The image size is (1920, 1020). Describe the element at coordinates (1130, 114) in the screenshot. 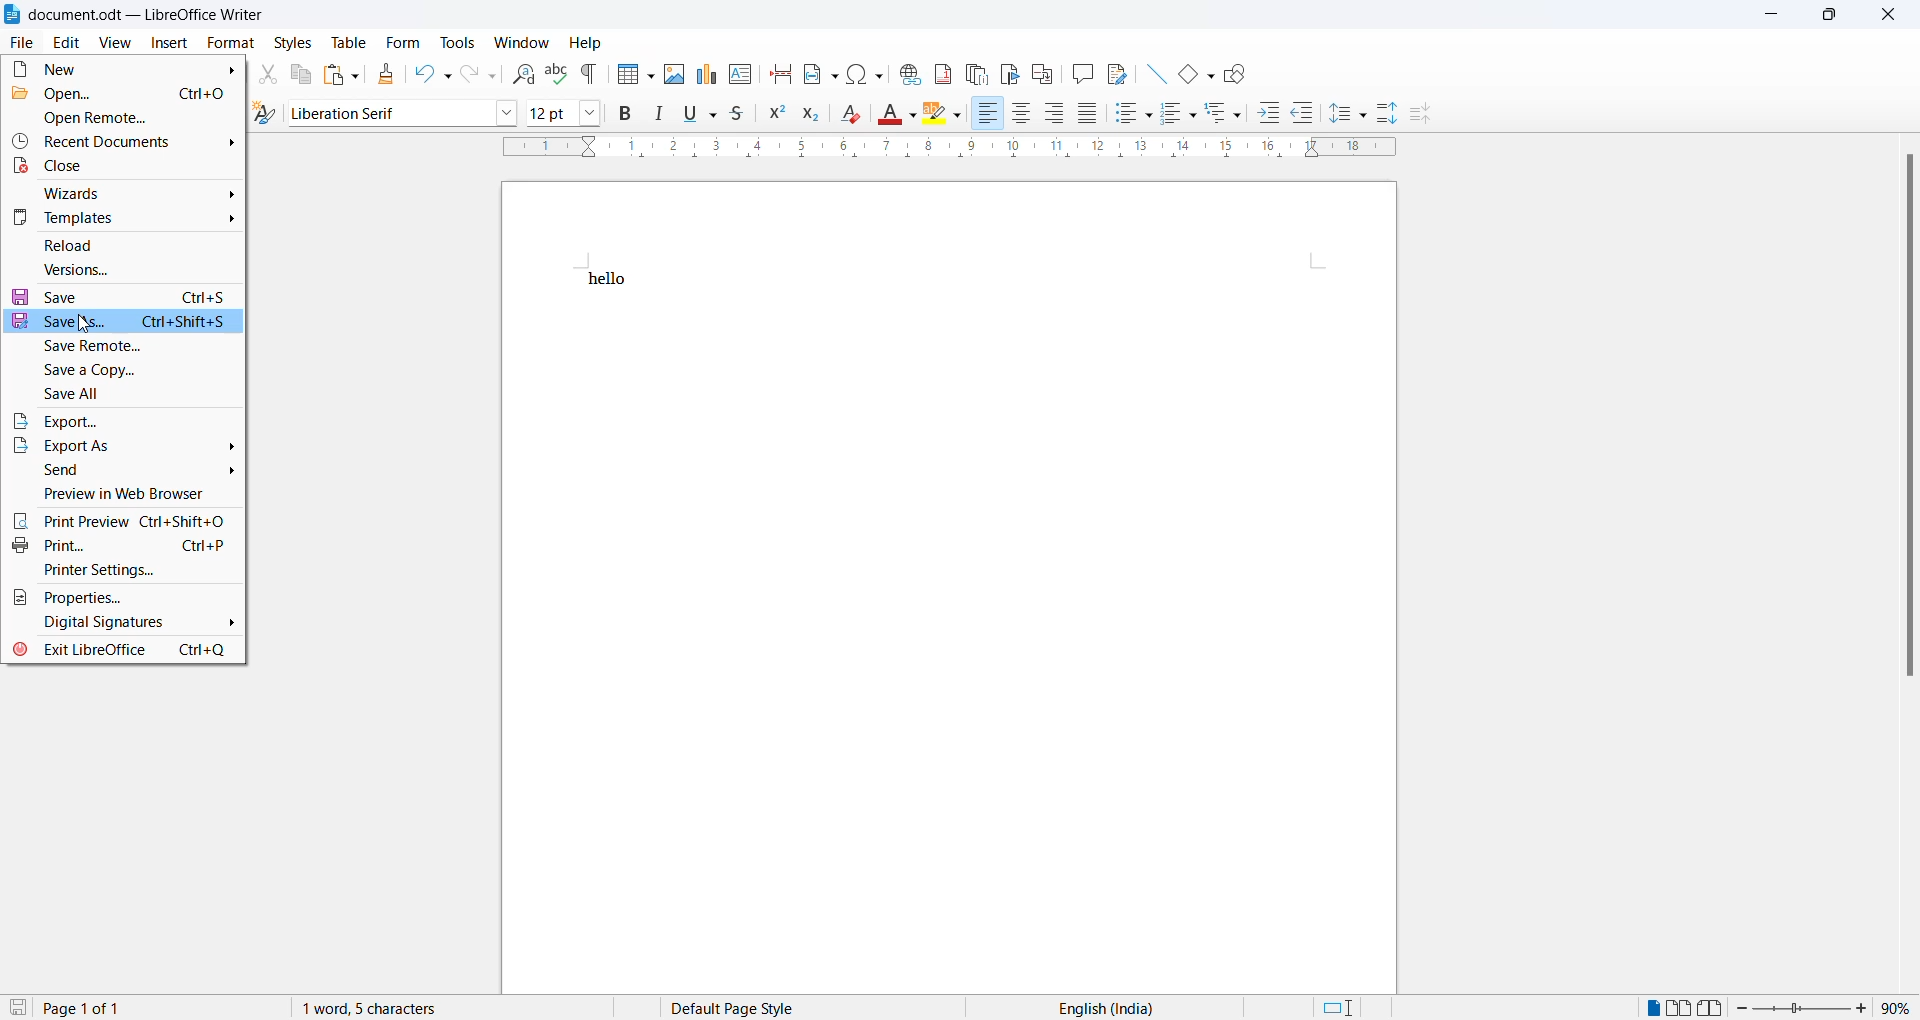

I see `Toggle unordered list` at that location.